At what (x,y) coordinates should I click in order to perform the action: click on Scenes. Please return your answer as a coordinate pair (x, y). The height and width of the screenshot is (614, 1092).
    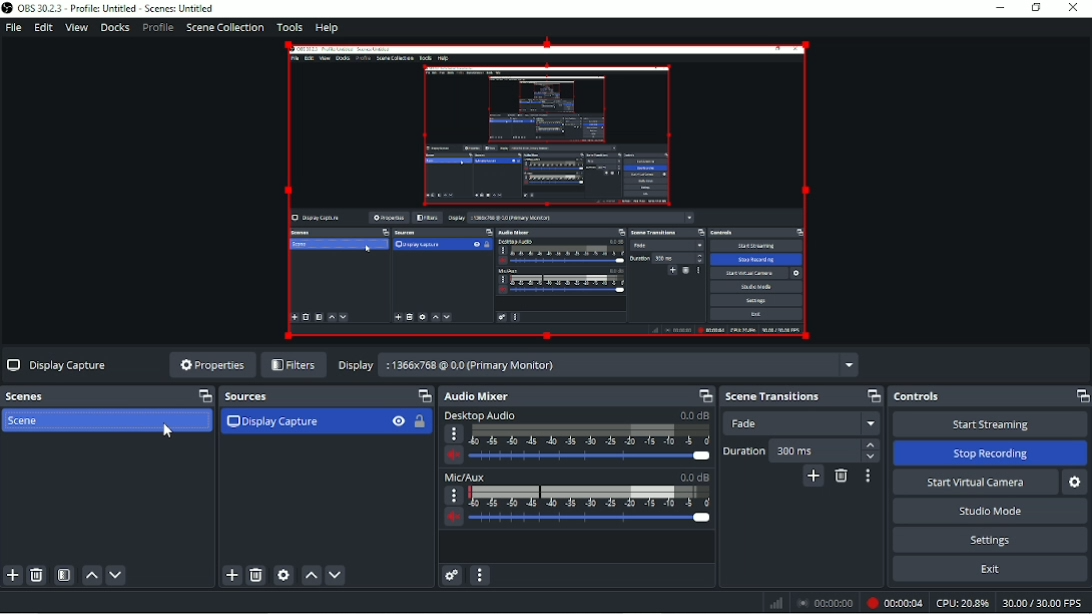
    Looking at the image, I should click on (30, 396).